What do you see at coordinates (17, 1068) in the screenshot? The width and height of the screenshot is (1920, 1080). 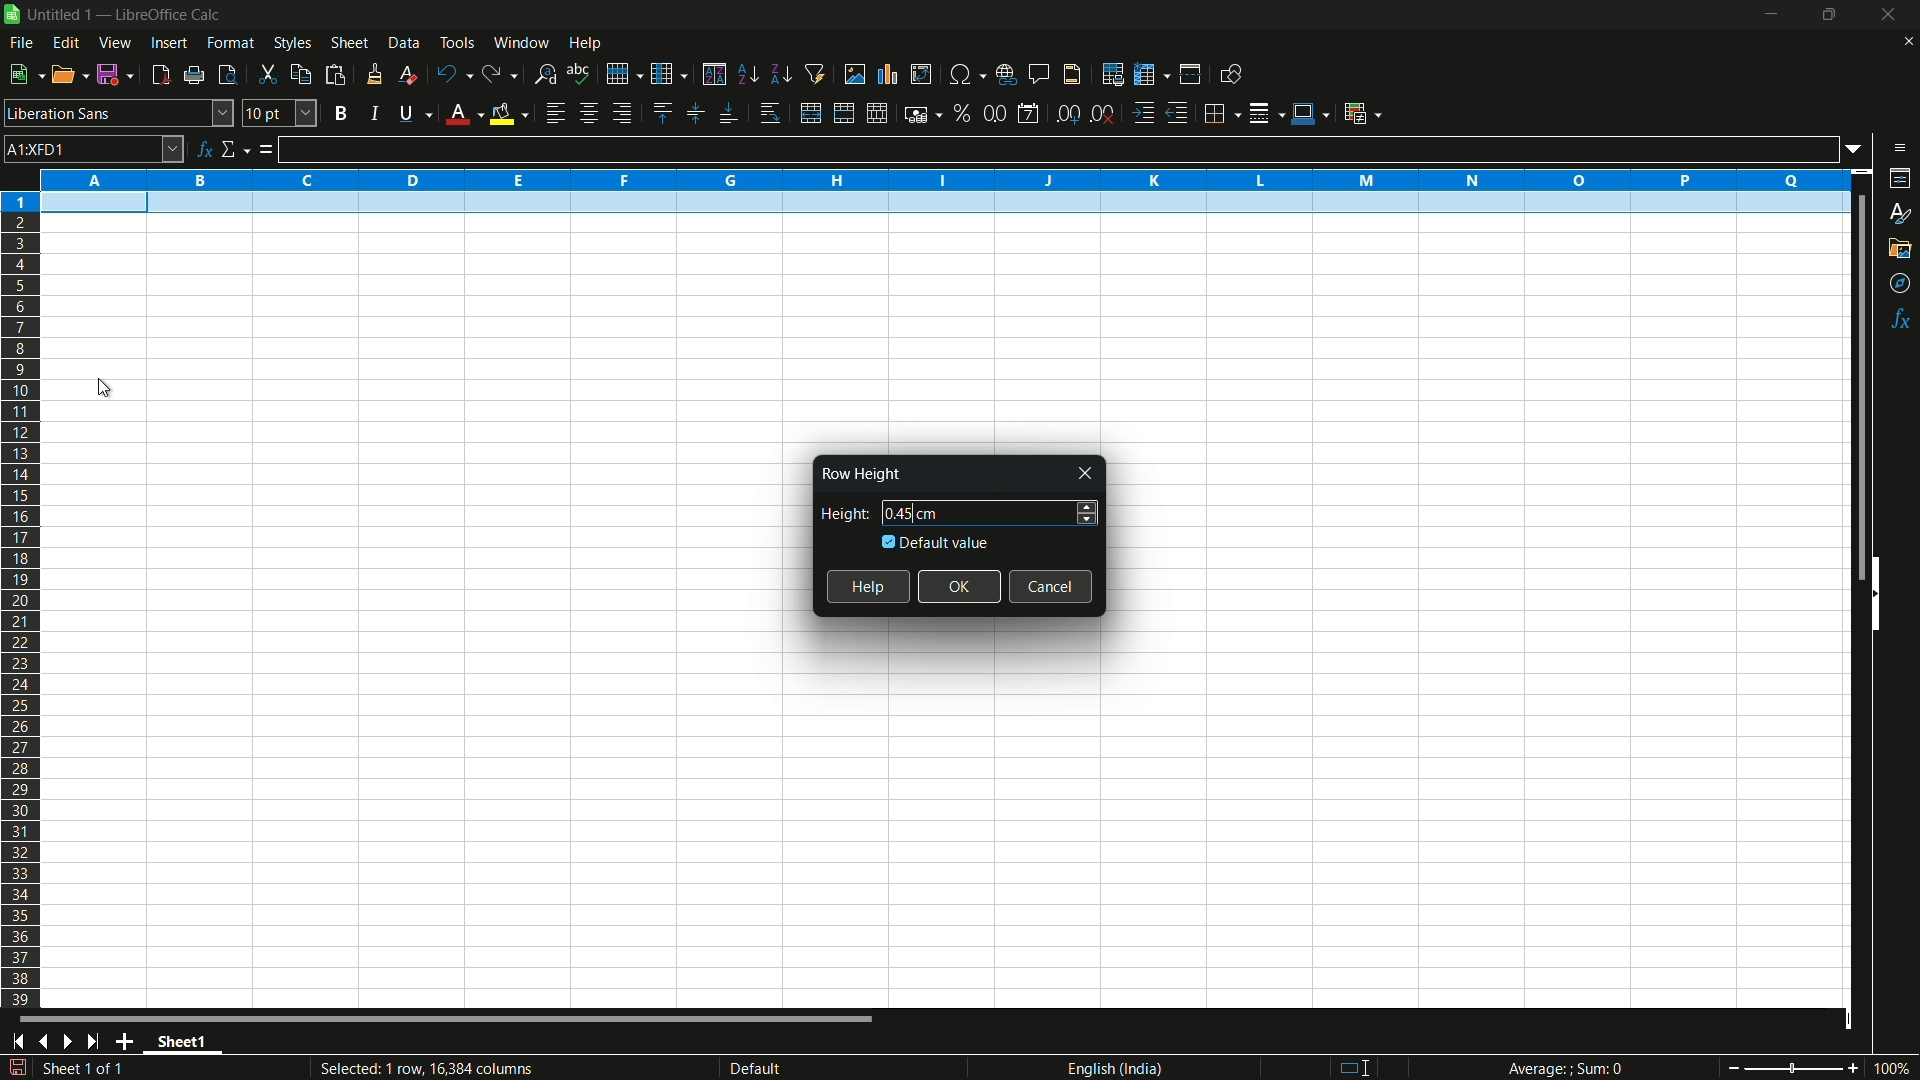 I see `save` at bounding box center [17, 1068].